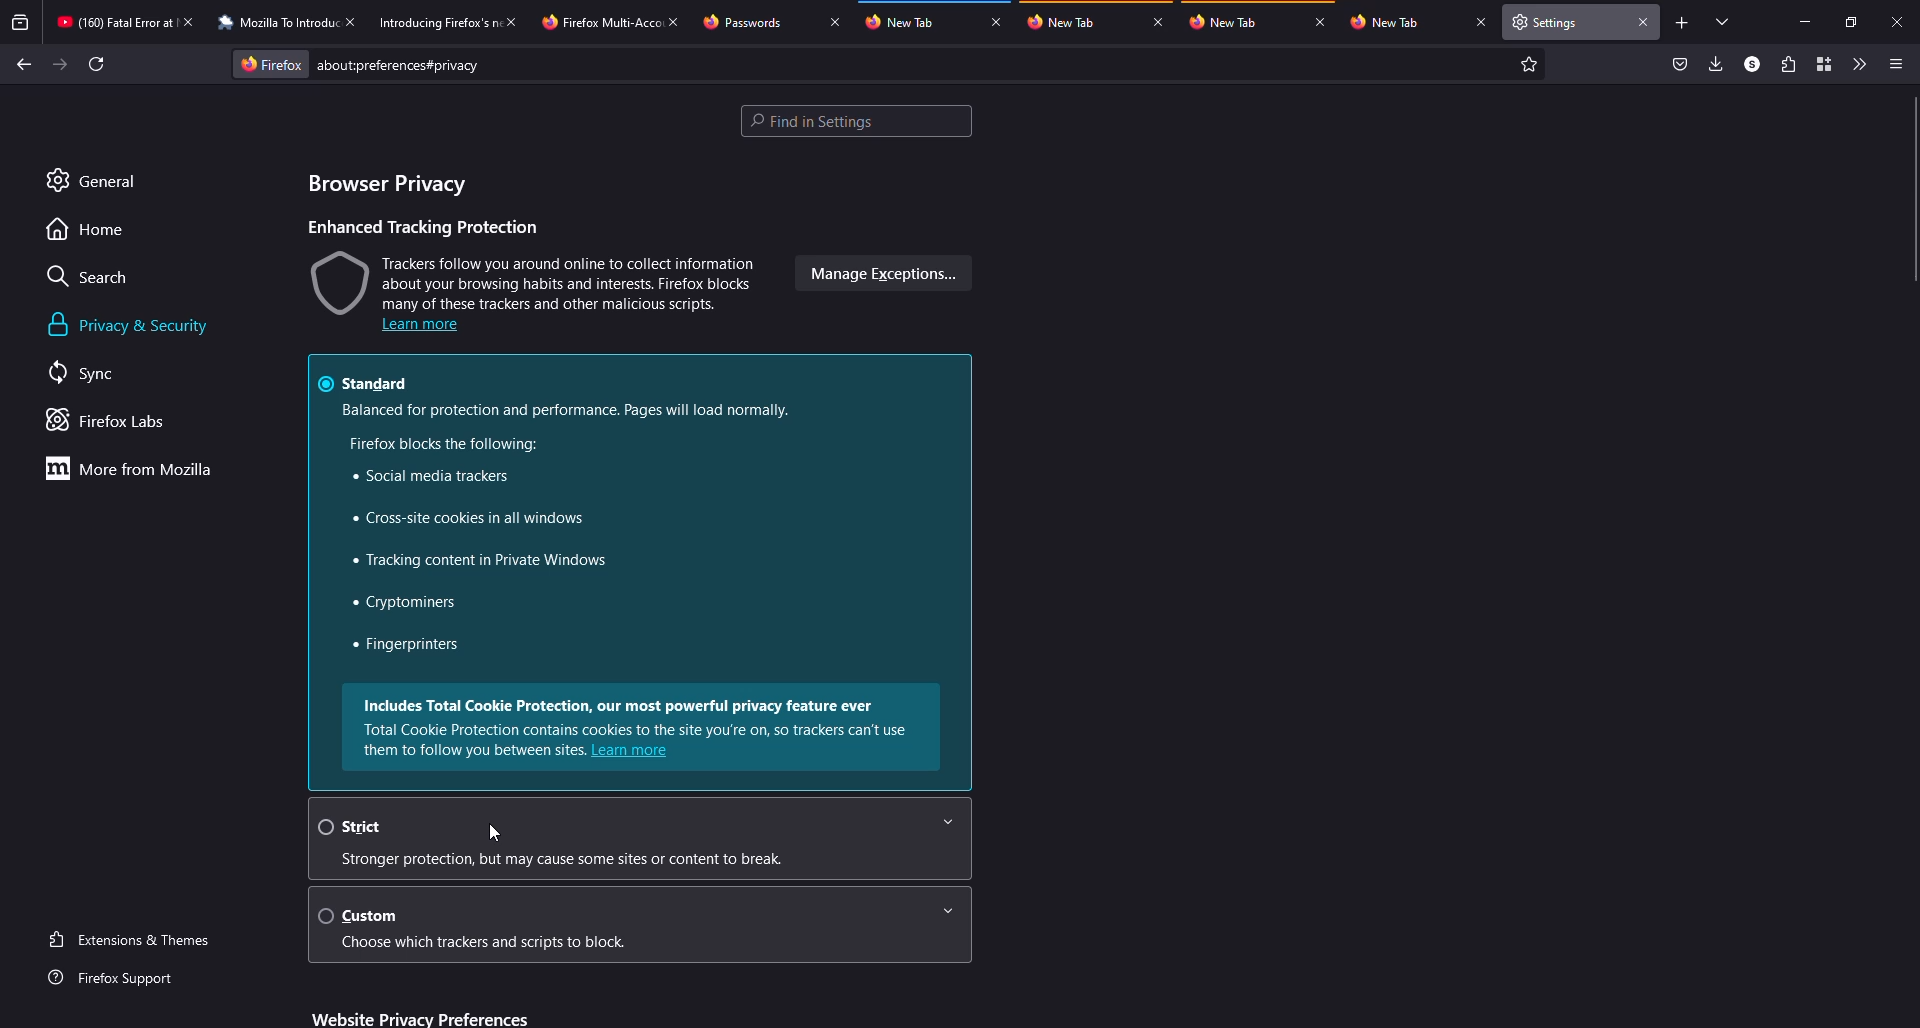  Describe the element at coordinates (97, 63) in the screenshot. I see `refresh` at that location.